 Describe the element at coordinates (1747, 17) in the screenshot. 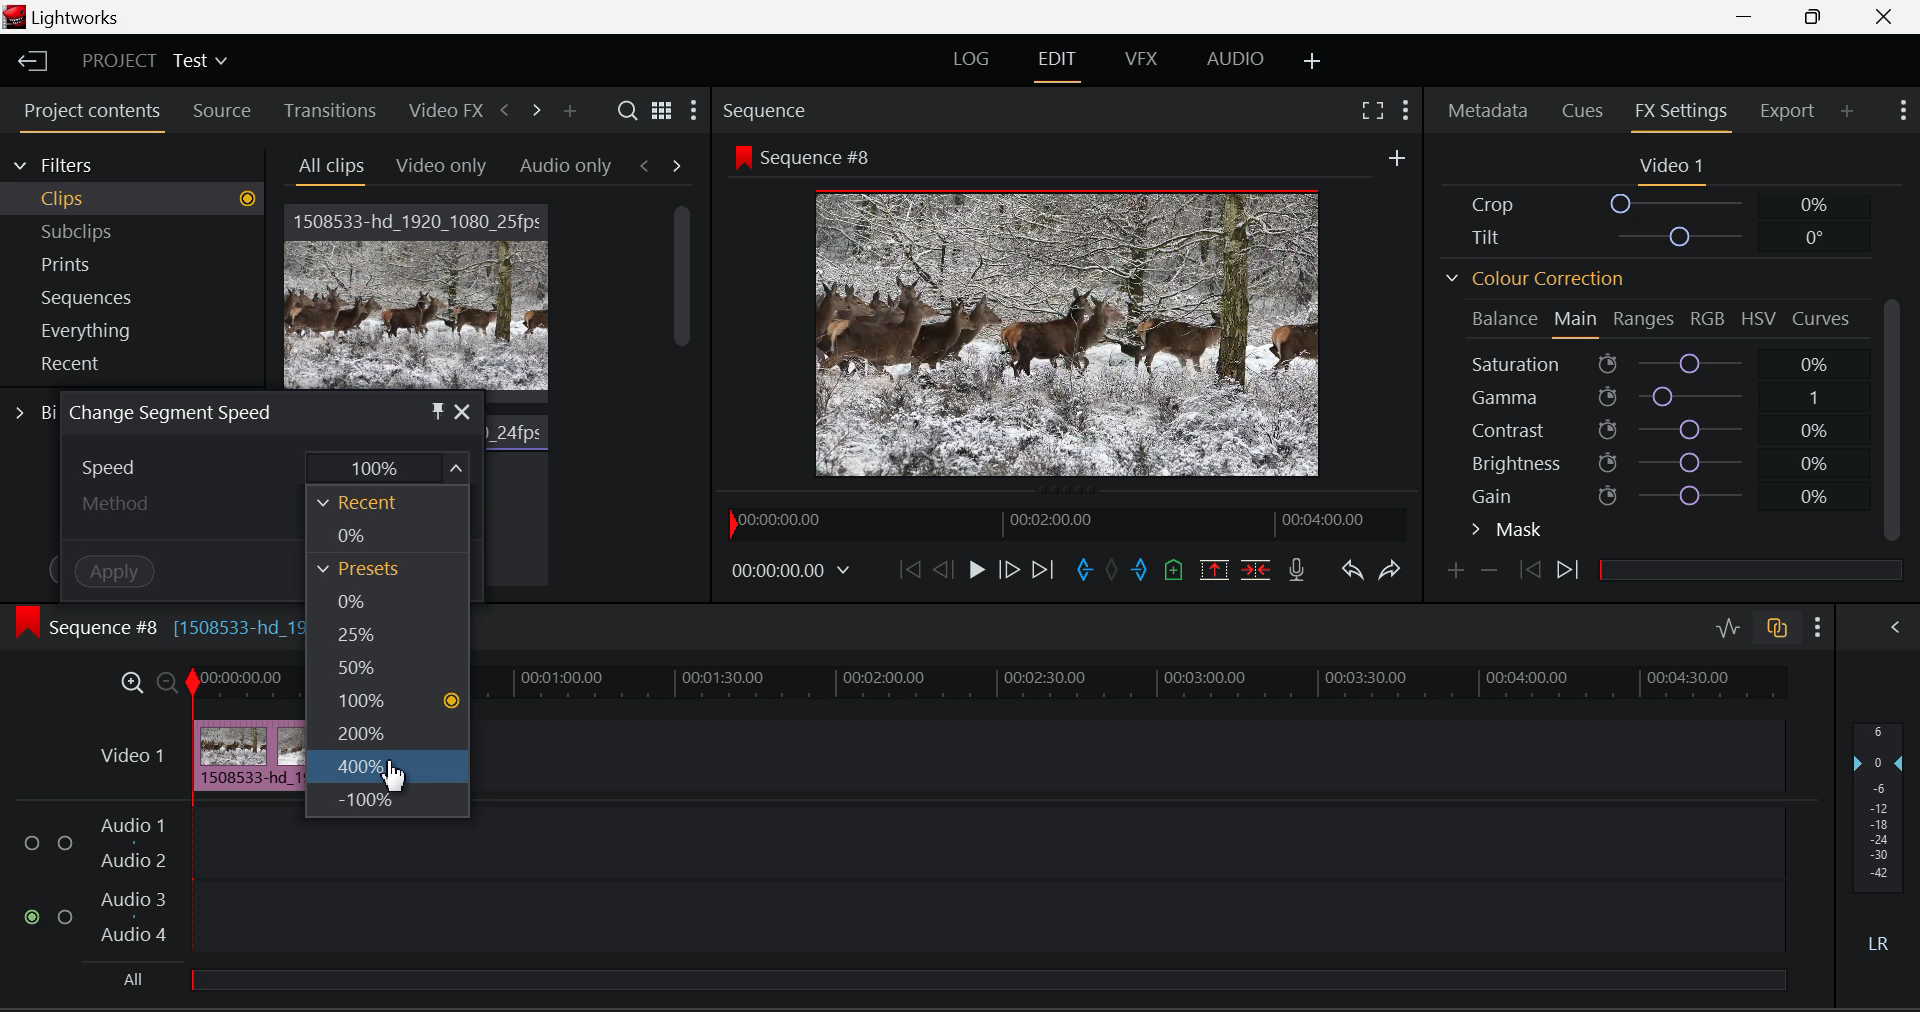

I see `Restore Down` at that location.